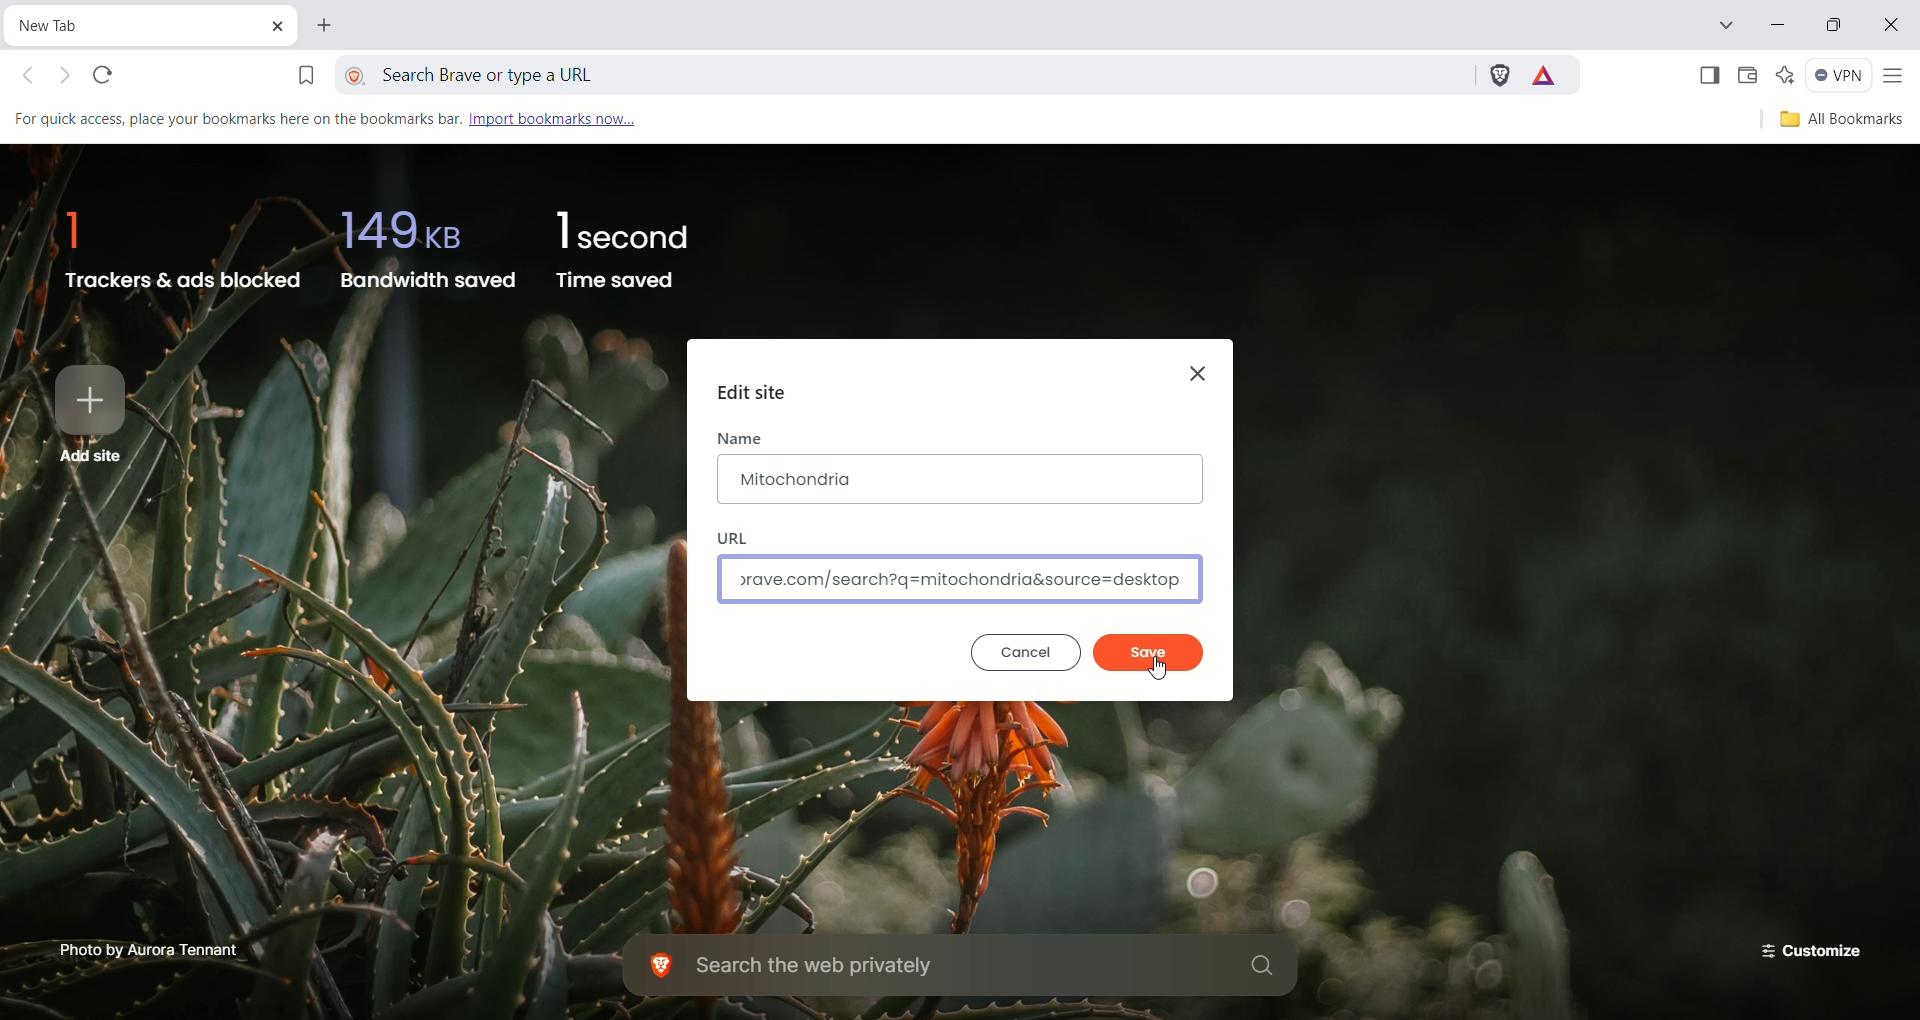  What do you see at coordinates (1025, 651) in the screenshot?
I see `cancel` at bounding box center [1025, 651].